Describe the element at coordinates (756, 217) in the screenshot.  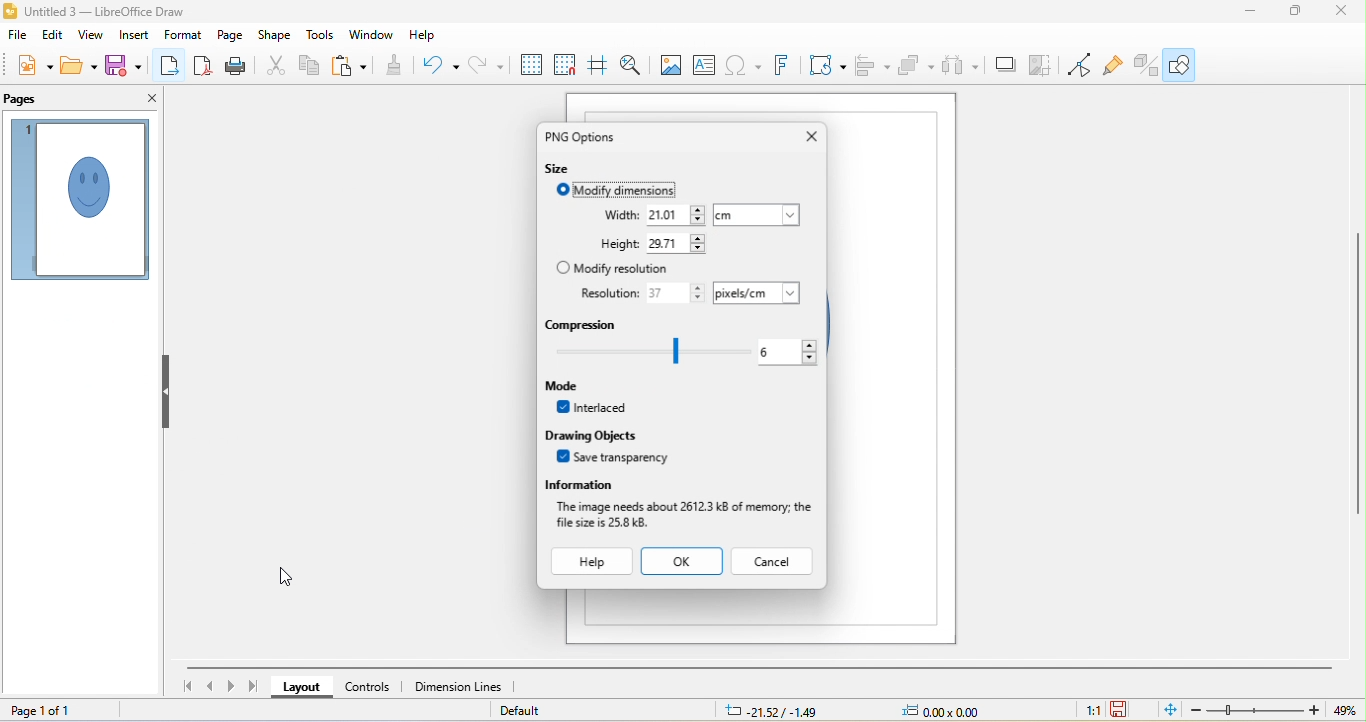
I see `select unit` at that location.